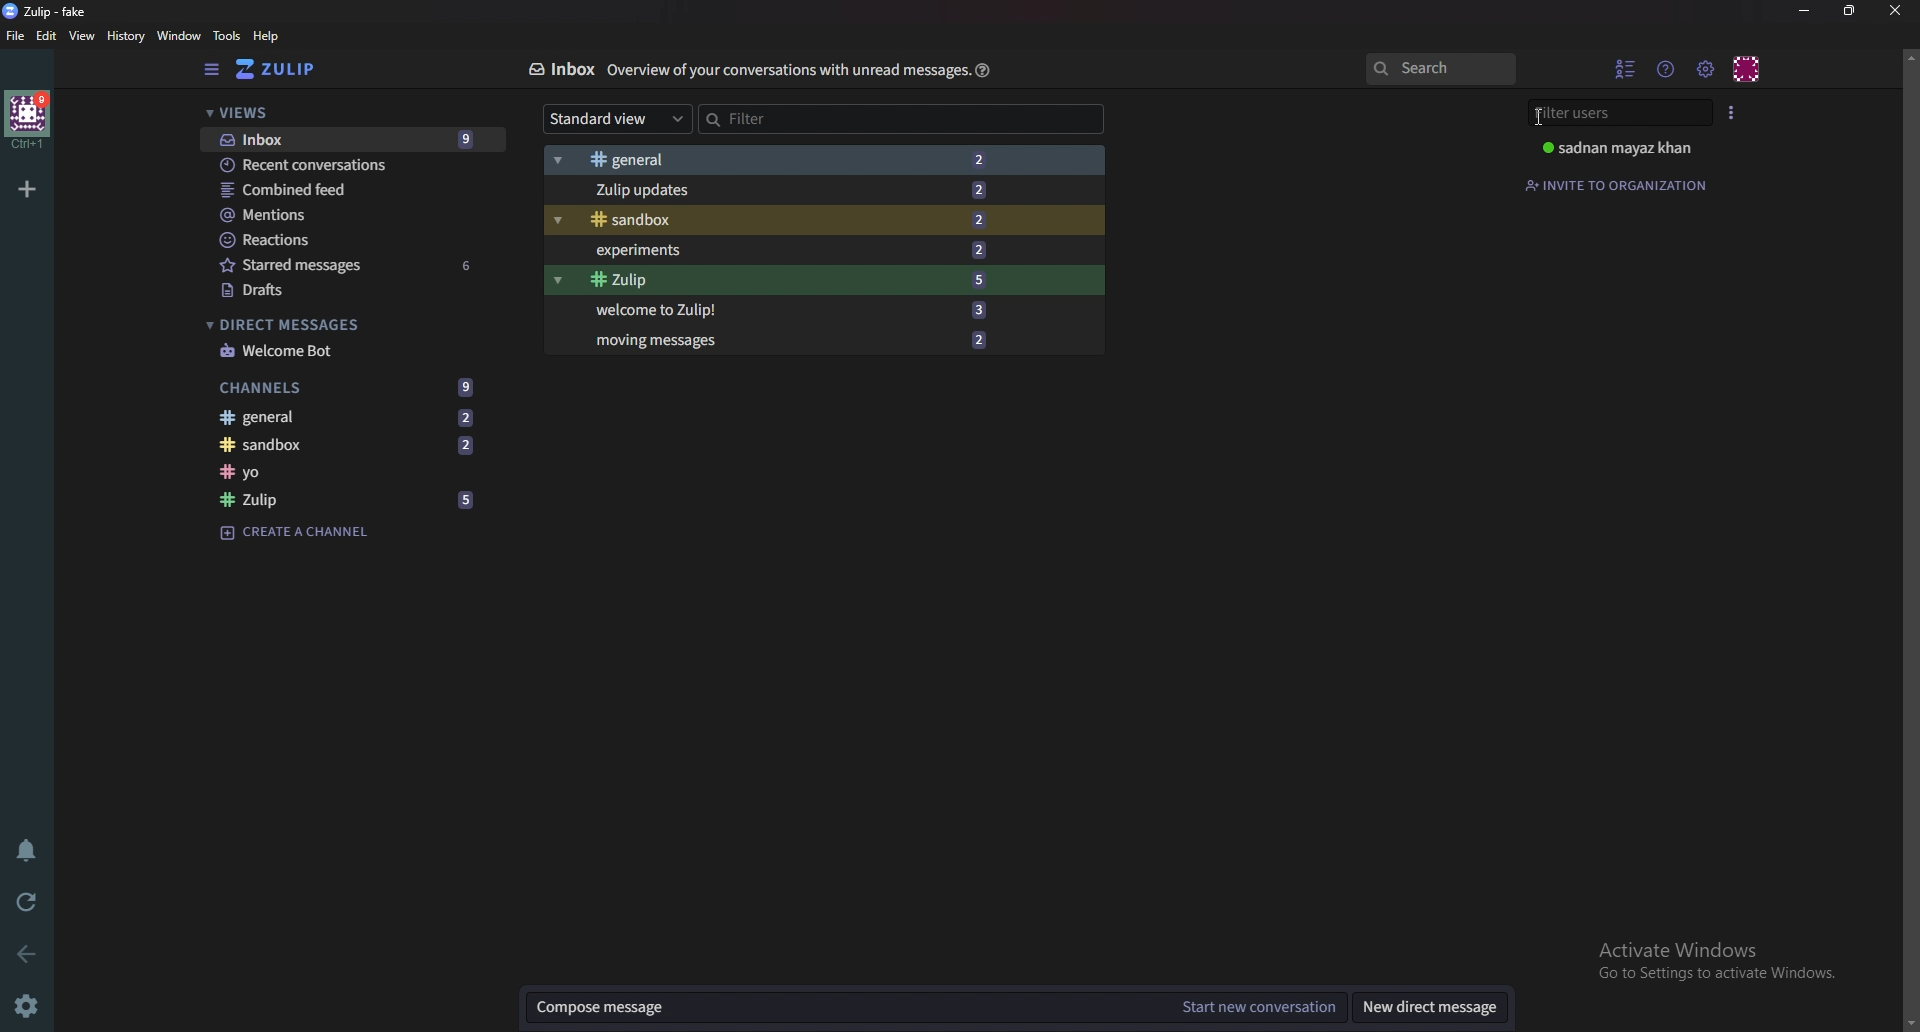 The image size is (1920, 1032). What do you see at coordinates (1667, 68) in the screenshot?
I see `help menu` at bounding box center [1667, 68].